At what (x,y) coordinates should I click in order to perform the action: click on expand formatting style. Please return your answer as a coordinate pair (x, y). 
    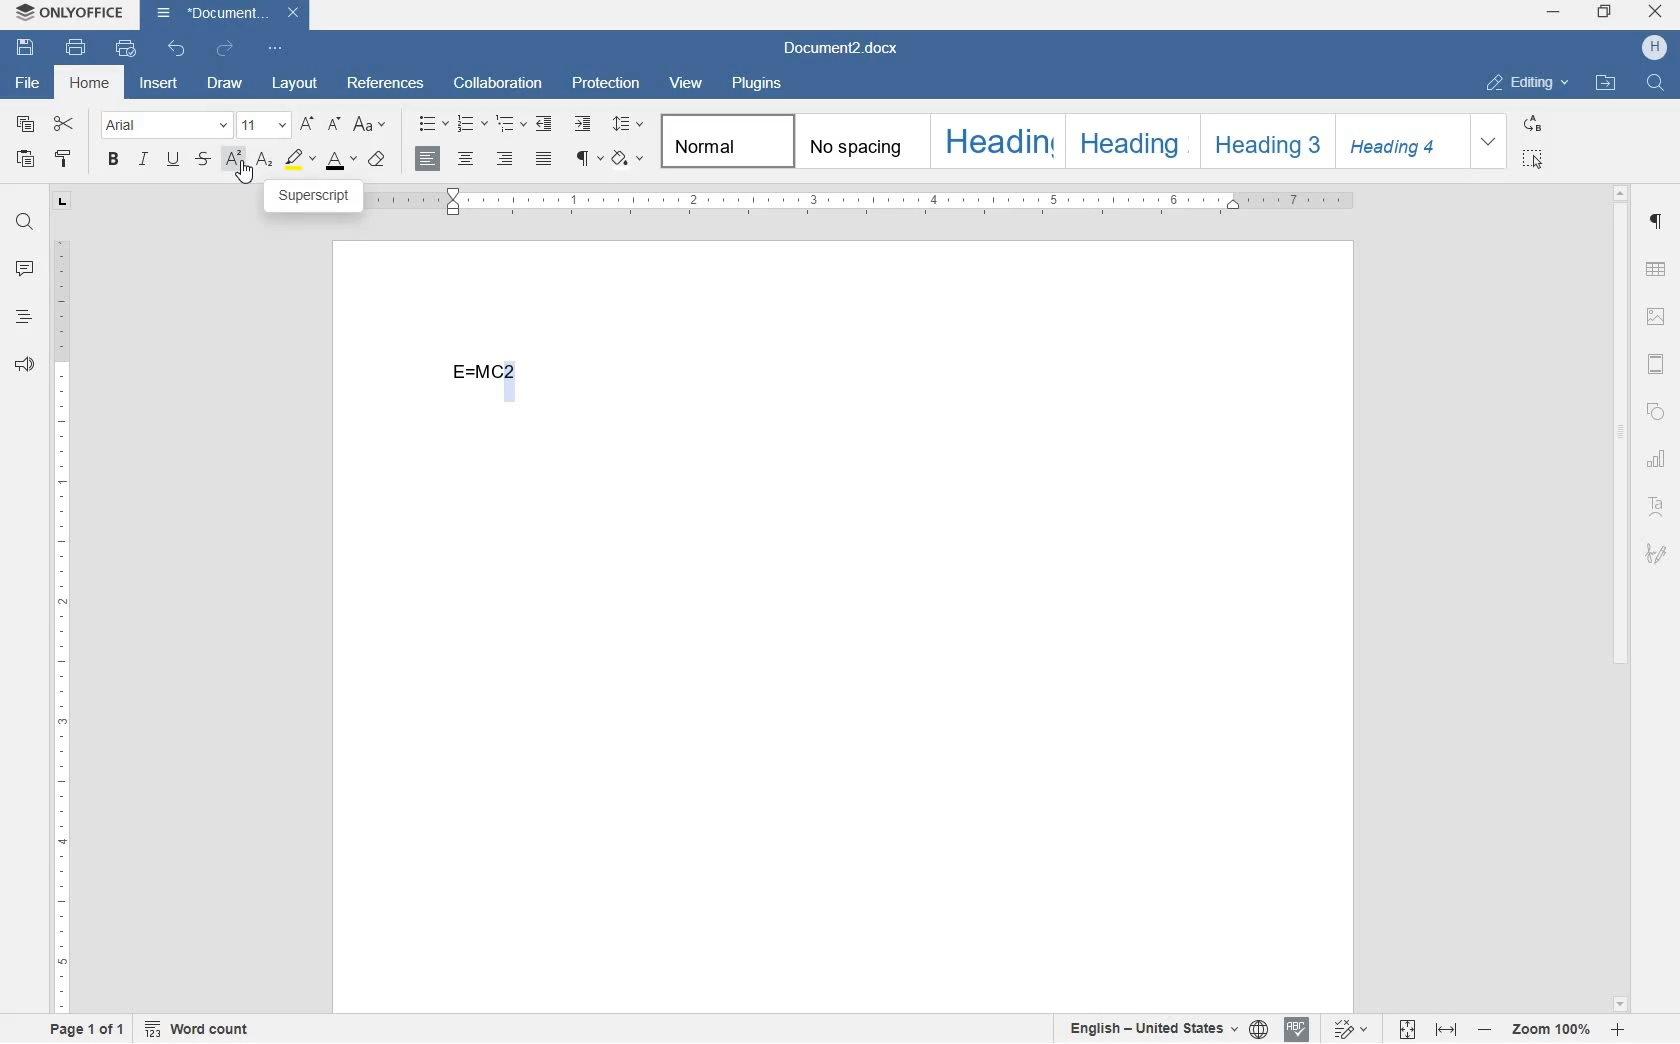
    Looking at the image, I should click on (1489, 141).